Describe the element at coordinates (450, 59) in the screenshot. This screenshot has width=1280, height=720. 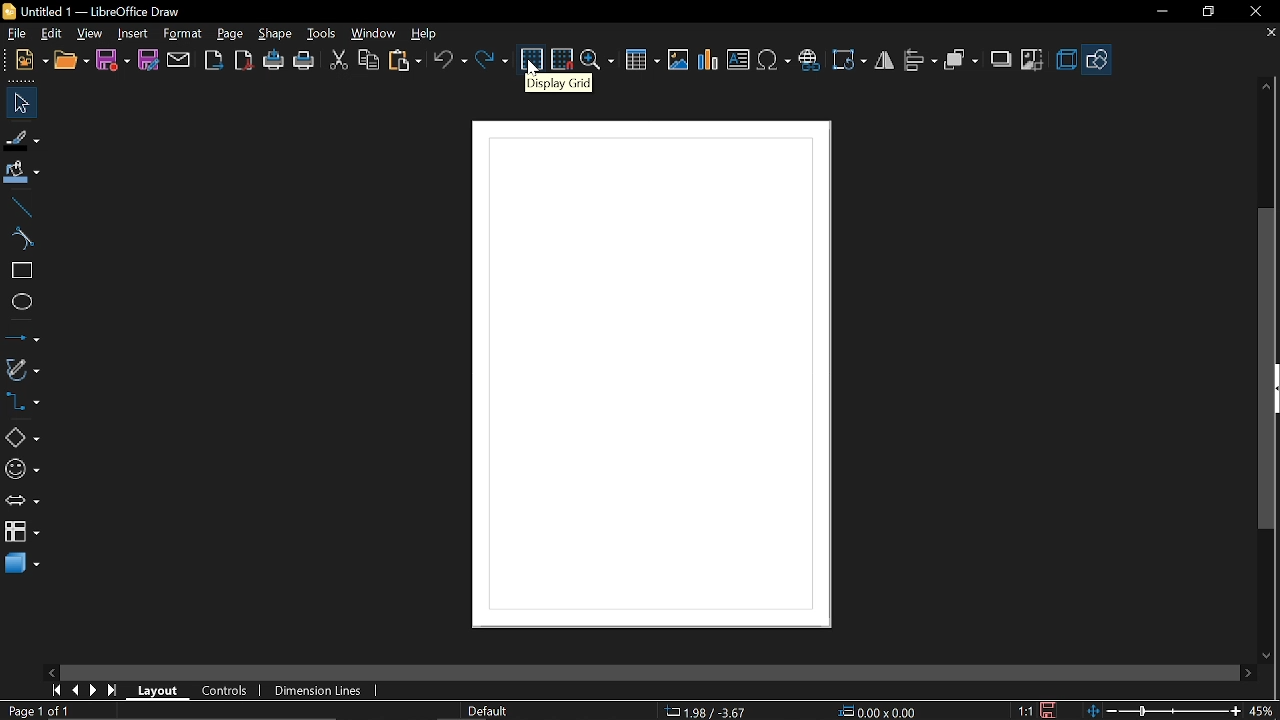
I see `undo` at that location.